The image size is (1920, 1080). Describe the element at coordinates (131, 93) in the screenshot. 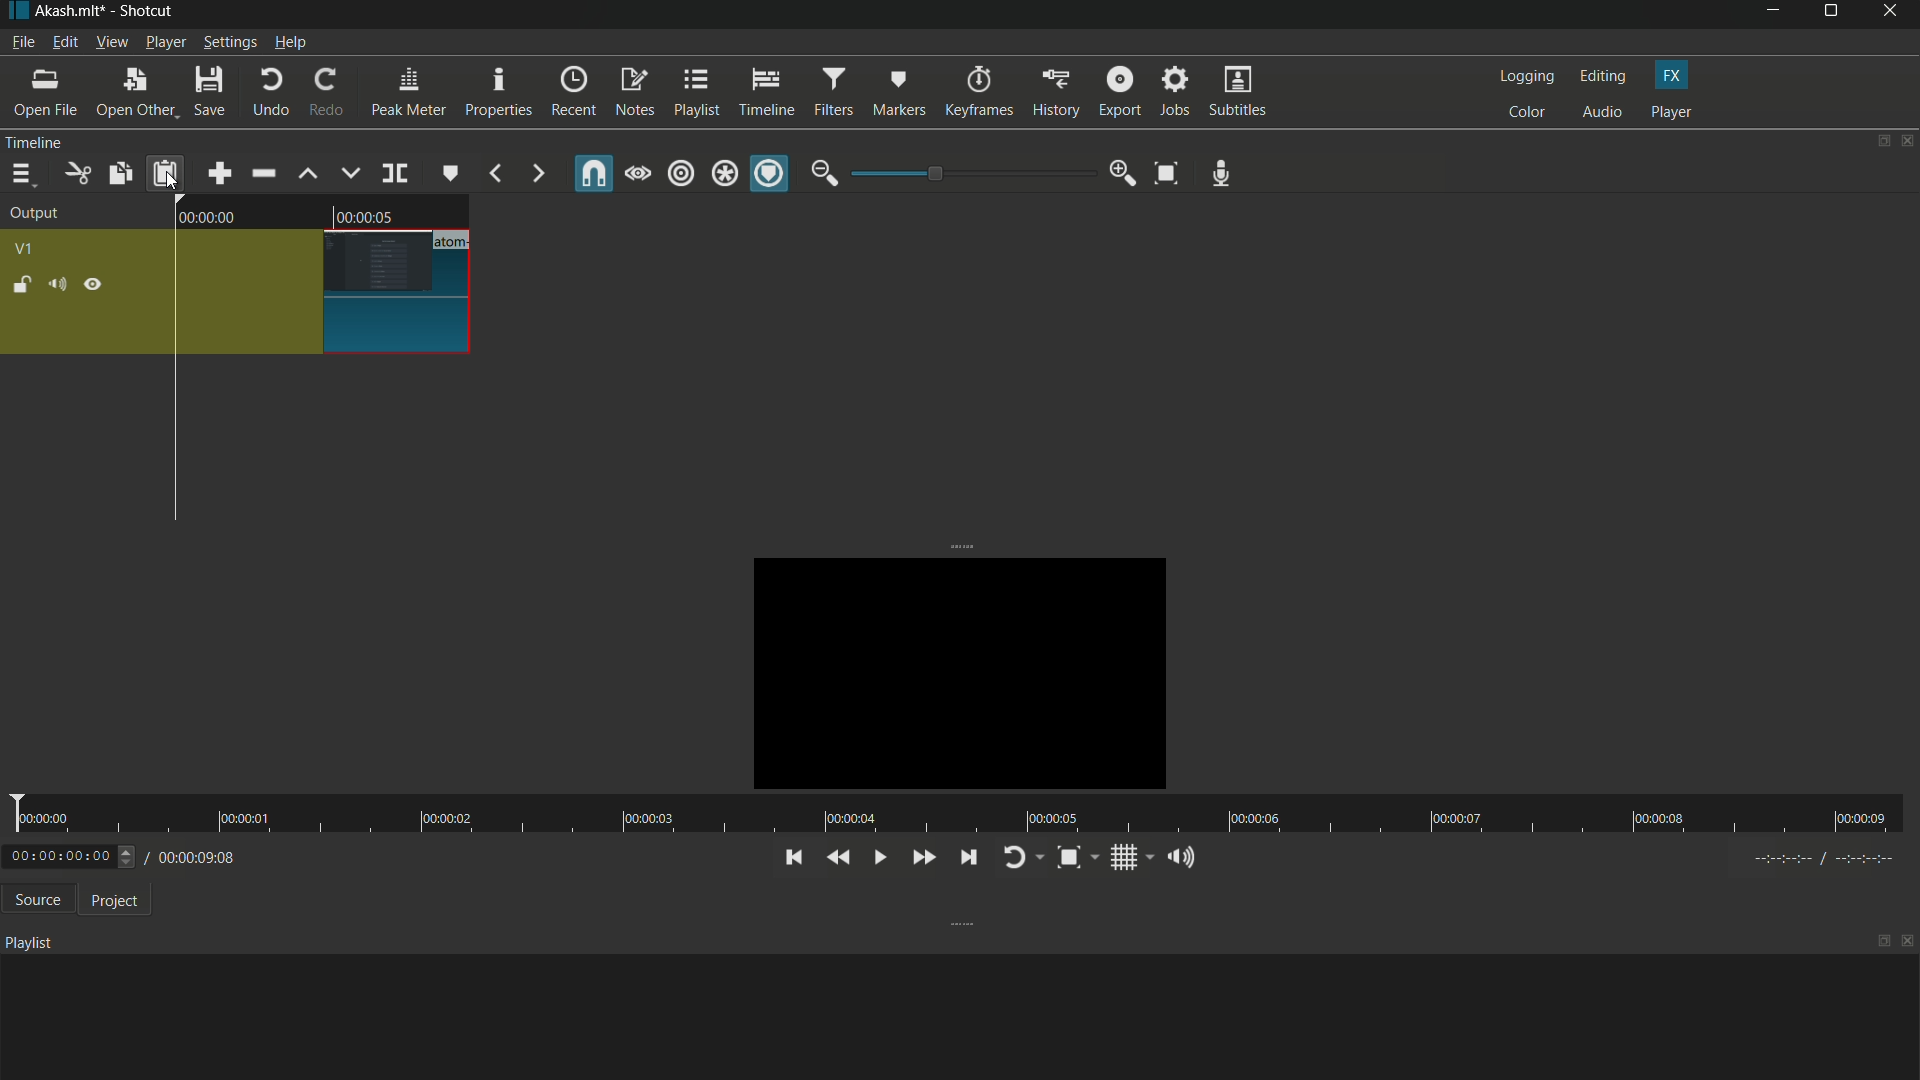

I see `open other` at that location.